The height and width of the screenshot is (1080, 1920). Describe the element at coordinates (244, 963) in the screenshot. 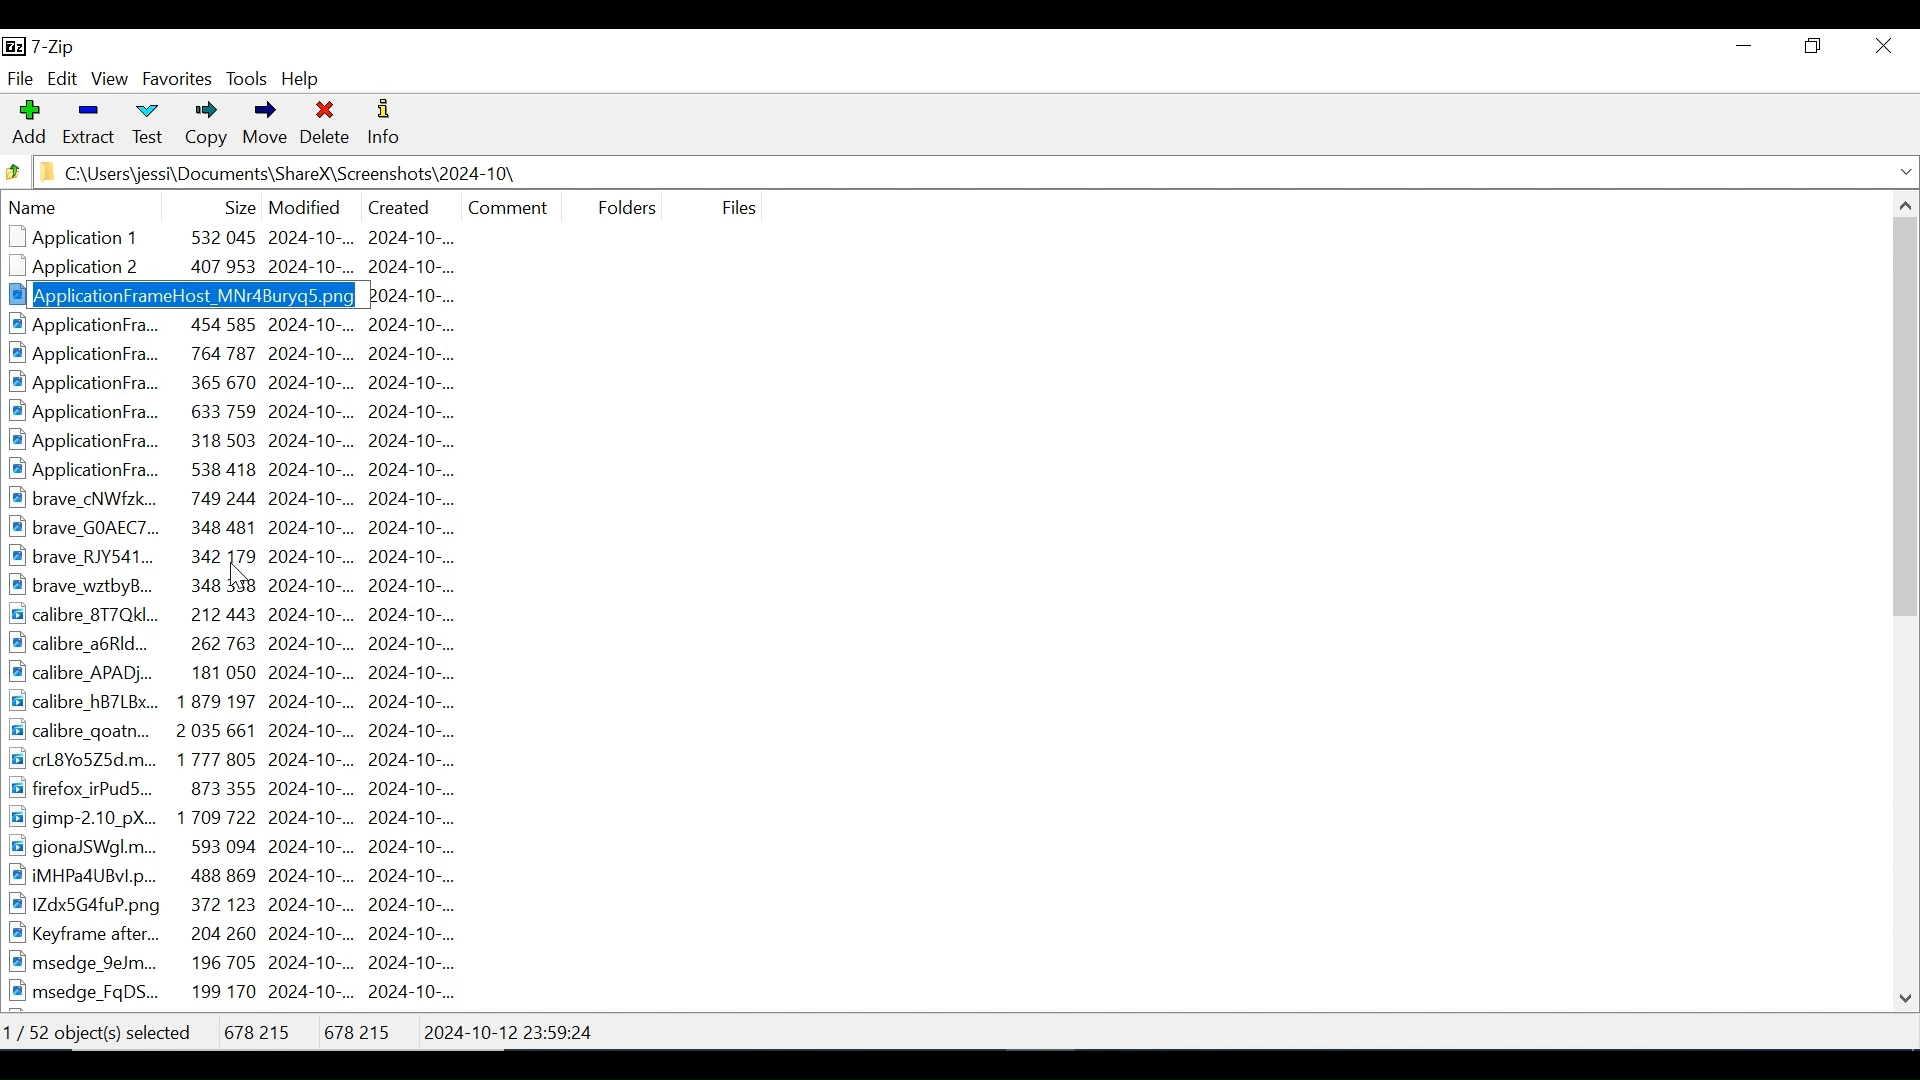

I see `msedge 9eJm... 196 705 2024-10-.. 2024-10-...` at that location.